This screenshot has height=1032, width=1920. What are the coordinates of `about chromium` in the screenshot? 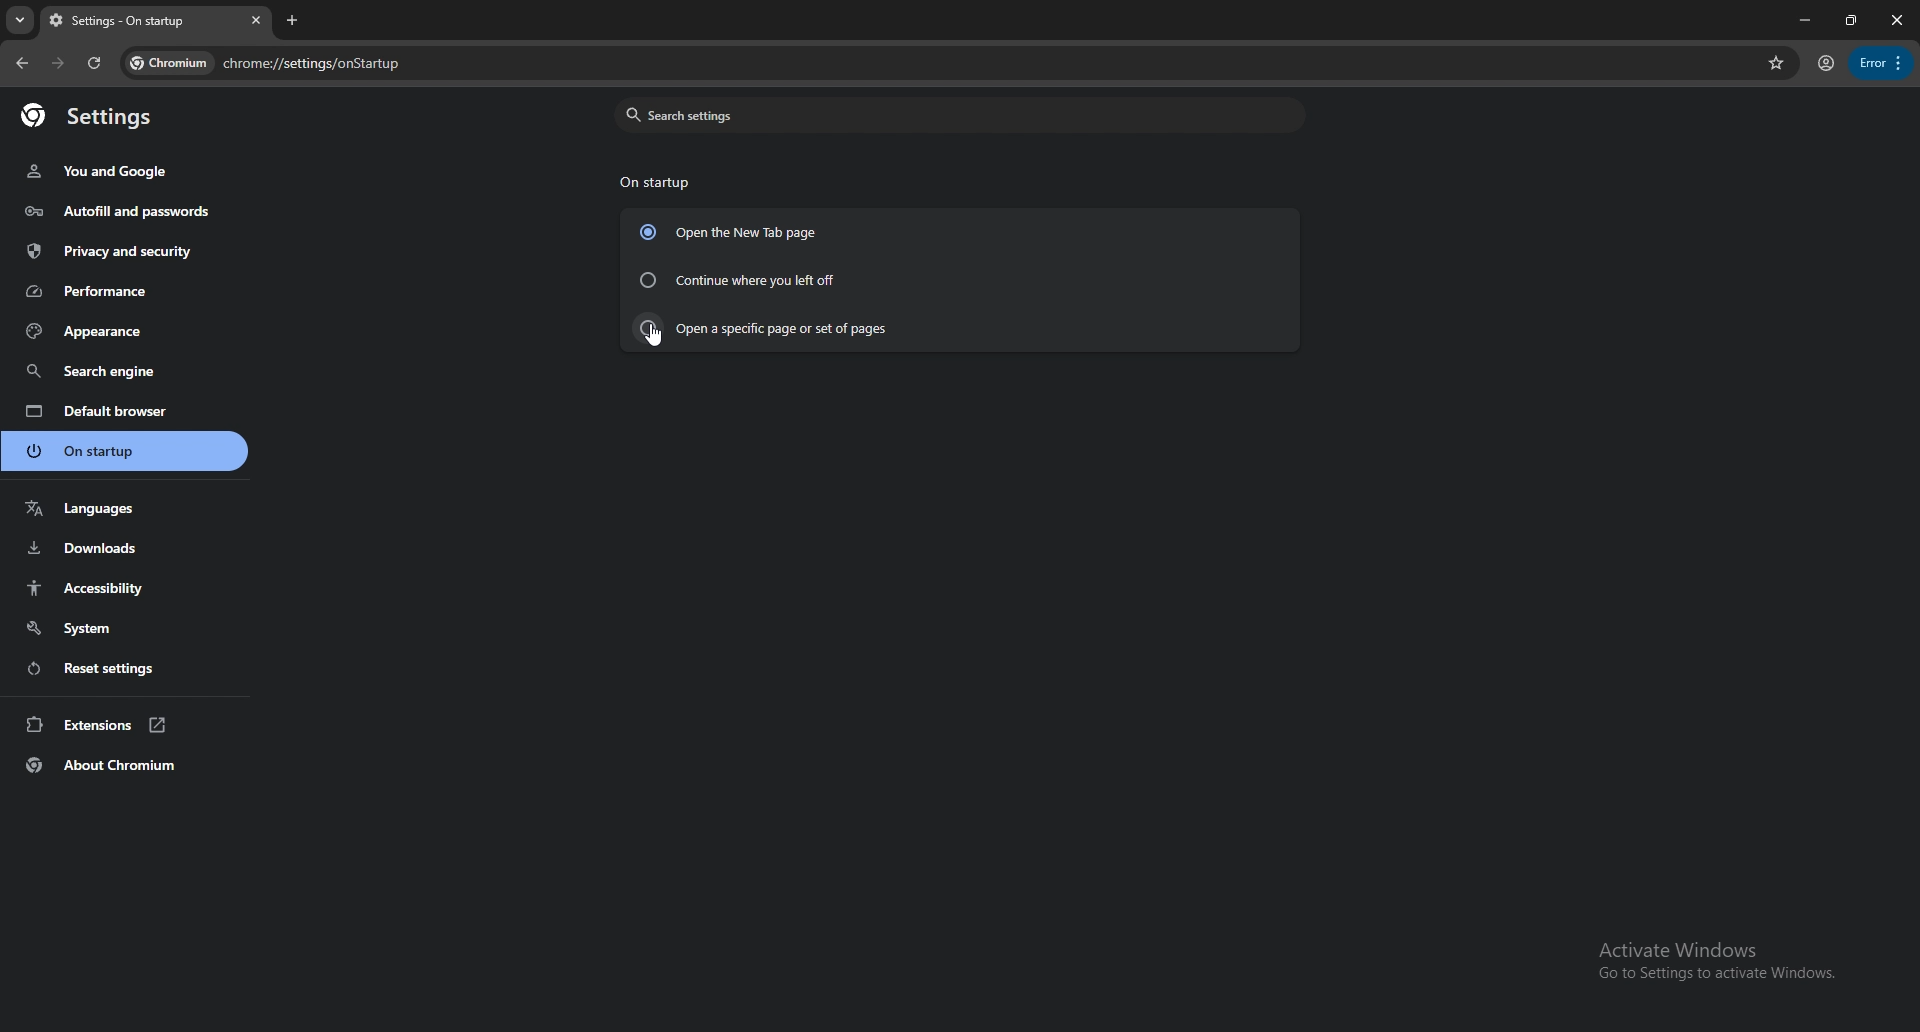 It's located at (126, 765).